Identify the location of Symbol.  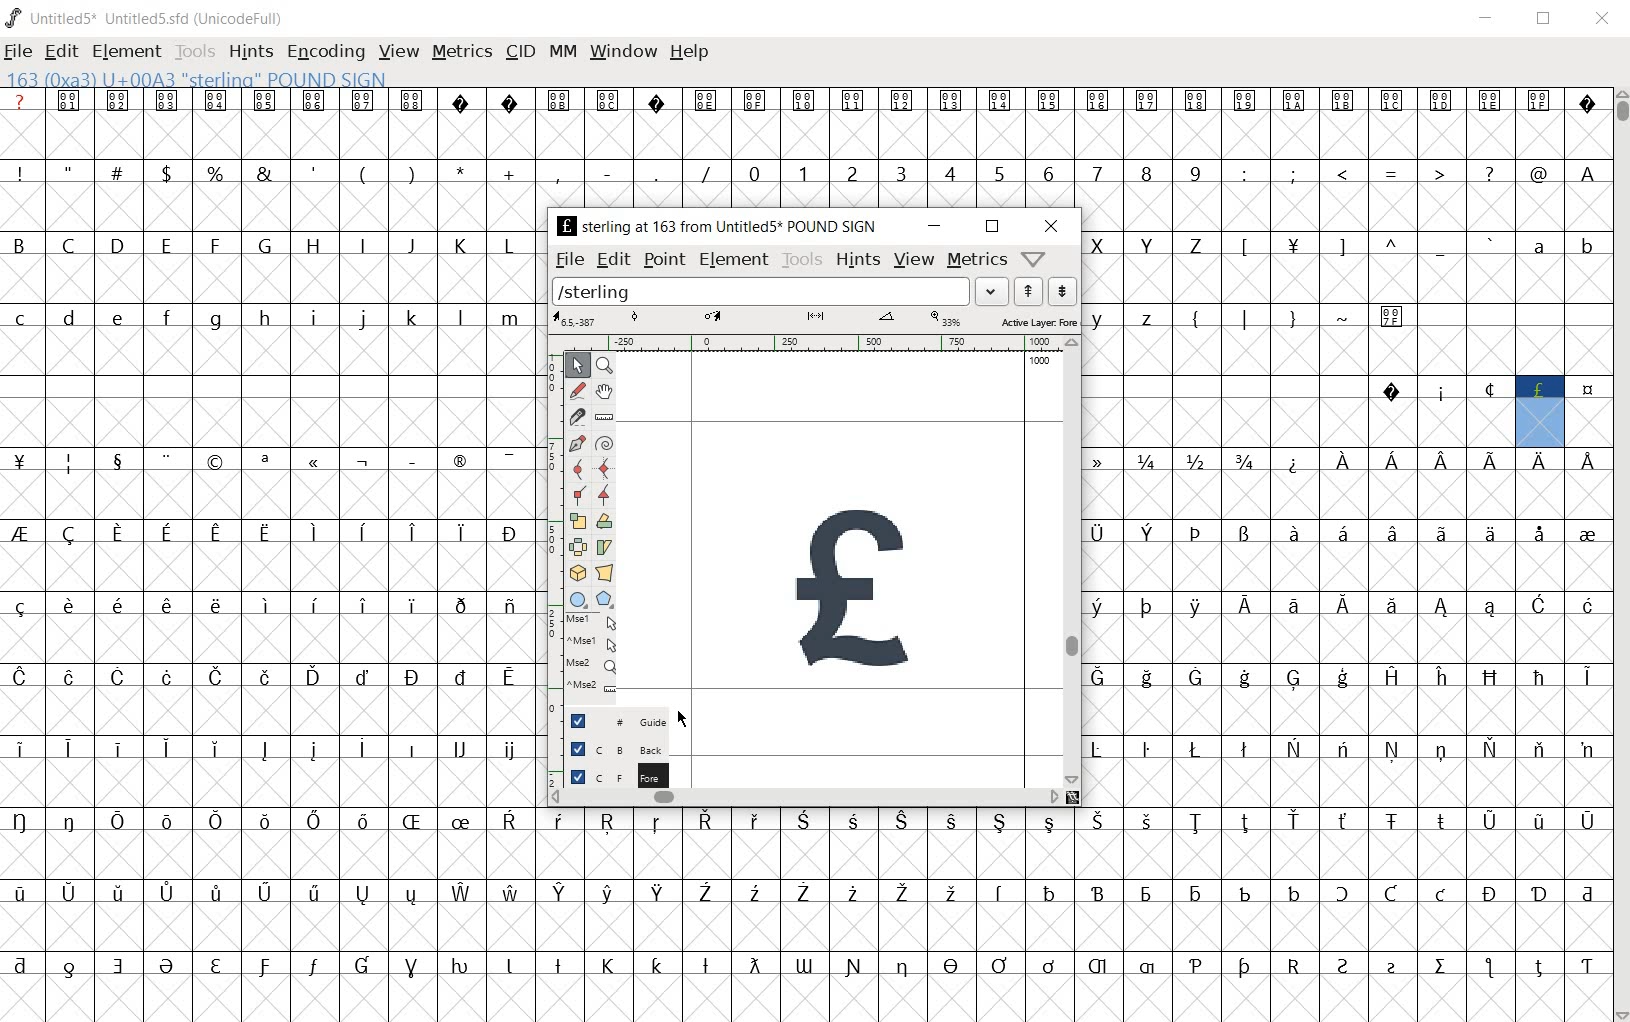
(1540, 102).